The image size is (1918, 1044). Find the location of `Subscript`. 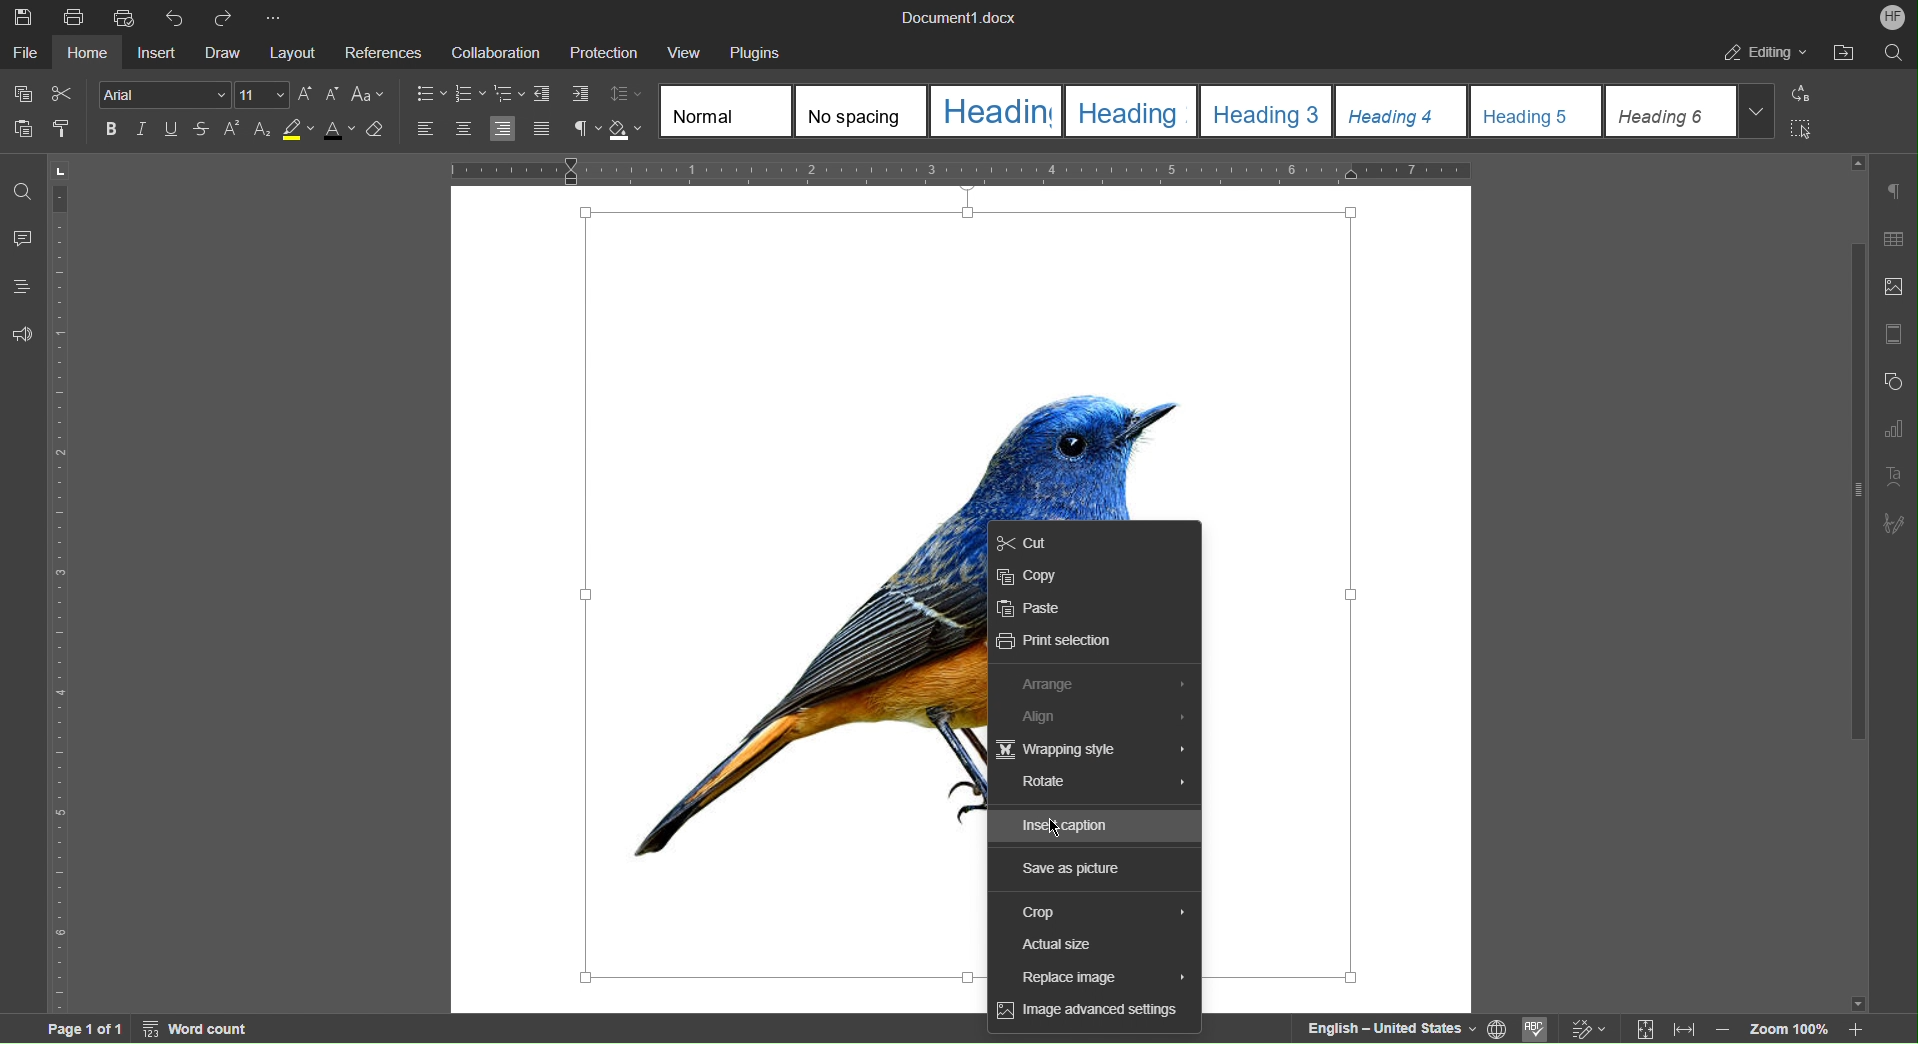

Subscript is located at coordinates (261, 130).